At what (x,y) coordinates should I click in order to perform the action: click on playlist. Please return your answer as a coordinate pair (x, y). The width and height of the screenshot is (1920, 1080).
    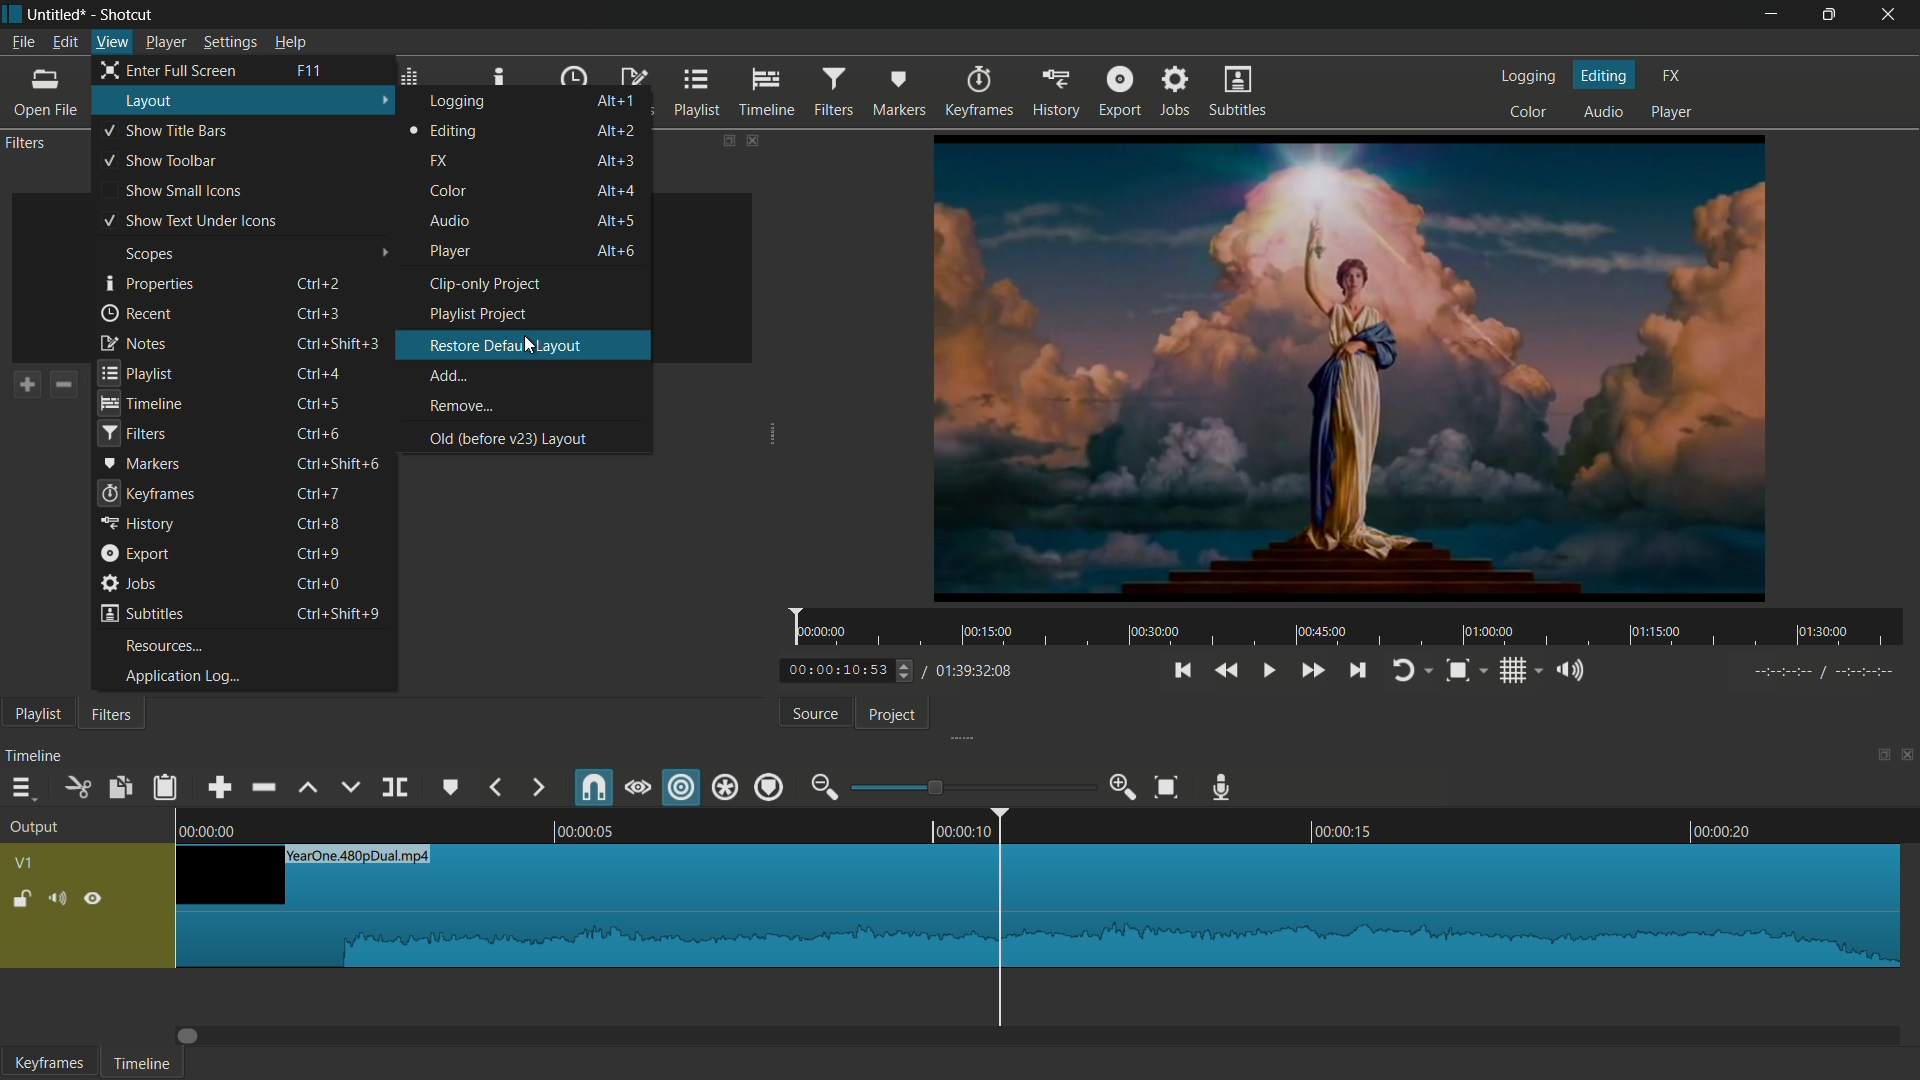
    Looking at the image, I should click on (697, 93).